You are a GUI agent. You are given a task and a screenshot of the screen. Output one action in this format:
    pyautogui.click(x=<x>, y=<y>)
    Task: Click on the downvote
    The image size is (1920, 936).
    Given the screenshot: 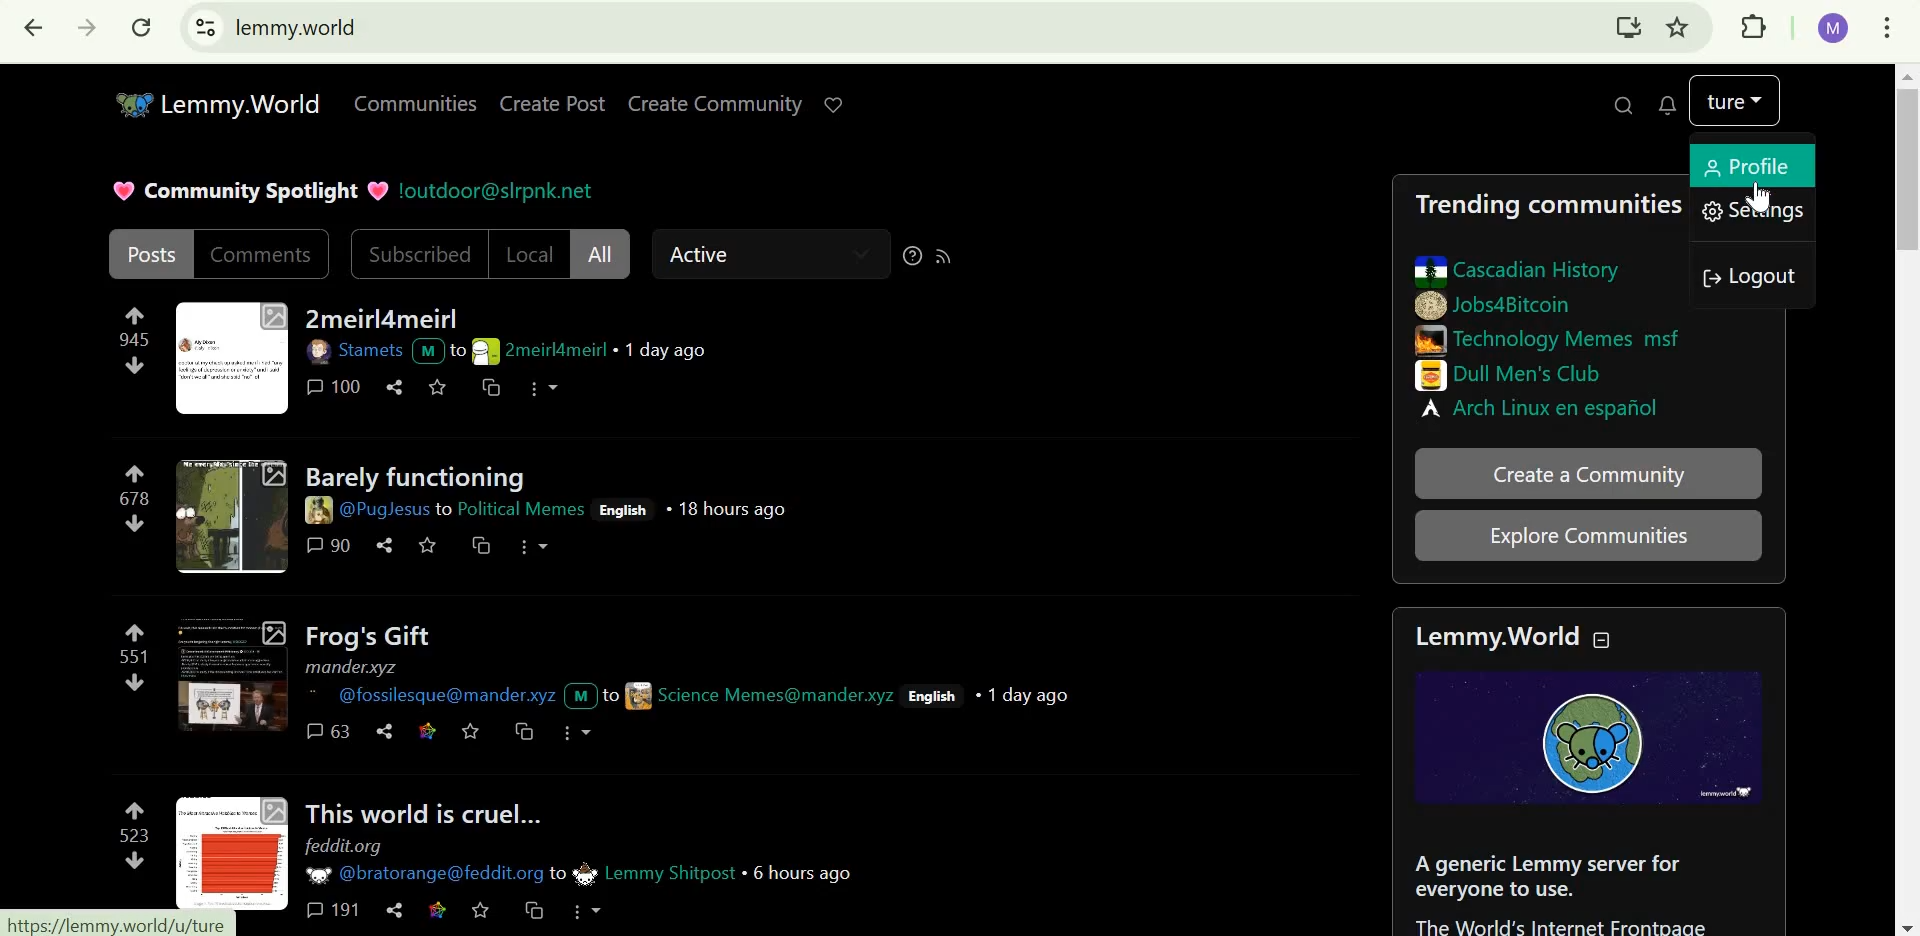 What is the action you would take?
    pyautogui.click(x=136, y=523)
    